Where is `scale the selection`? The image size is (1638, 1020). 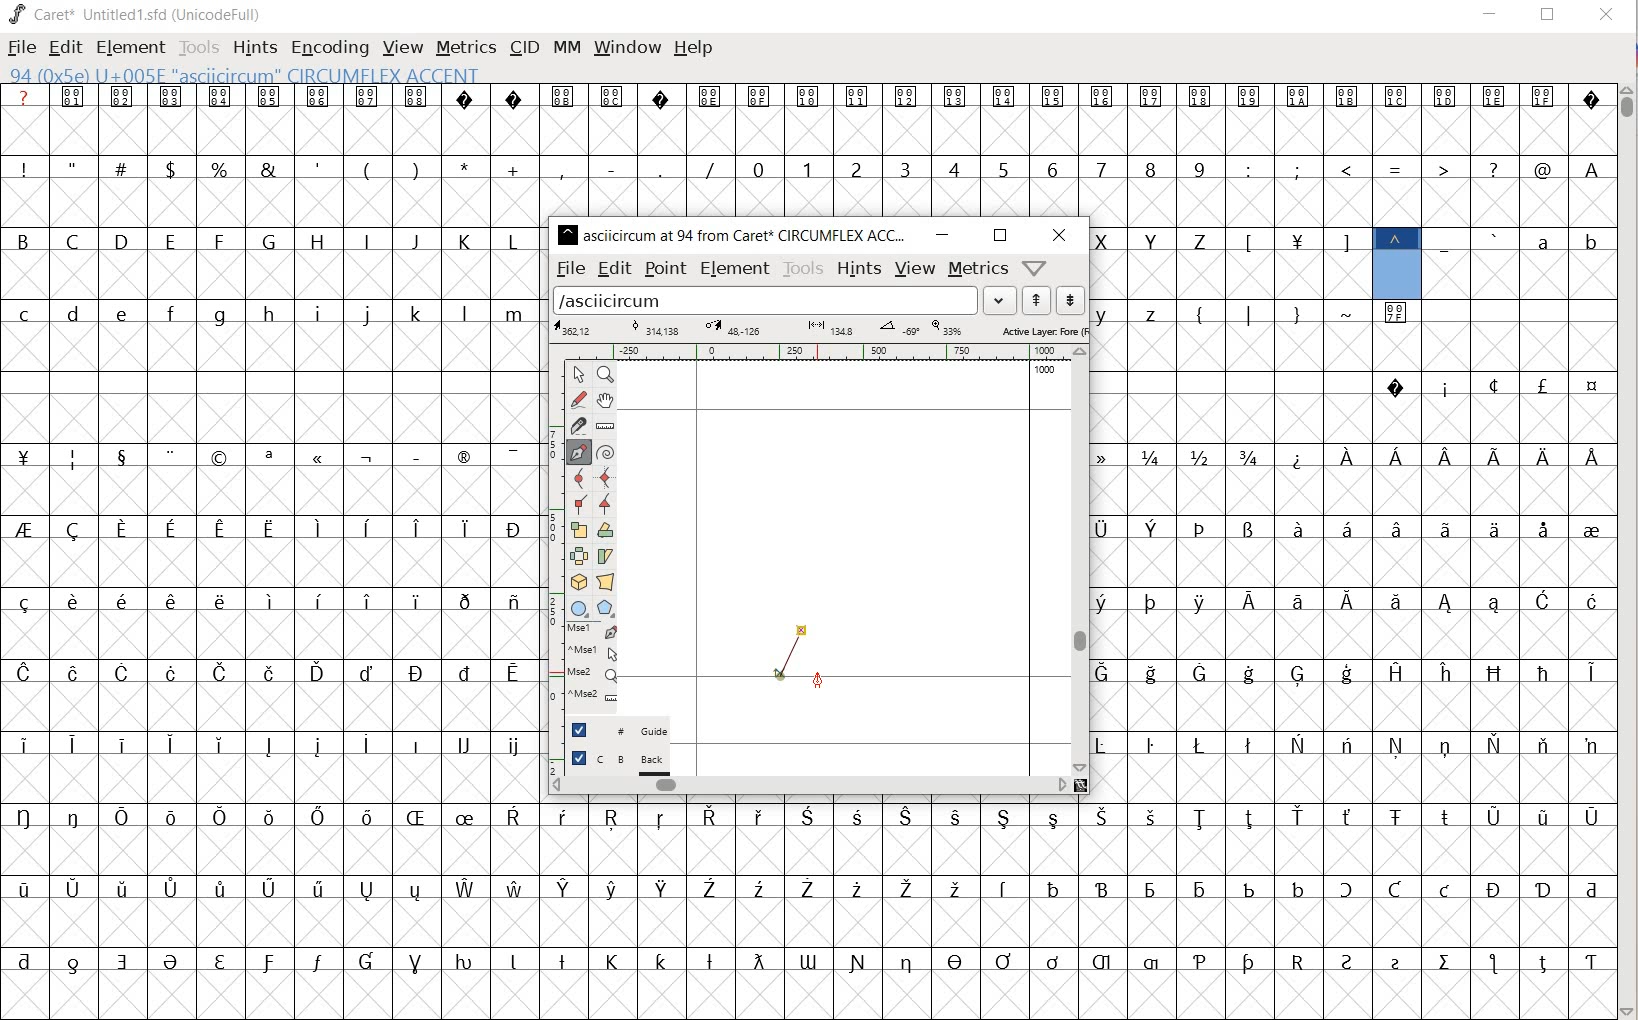 scale the selection is located at coordinates (578, 530).